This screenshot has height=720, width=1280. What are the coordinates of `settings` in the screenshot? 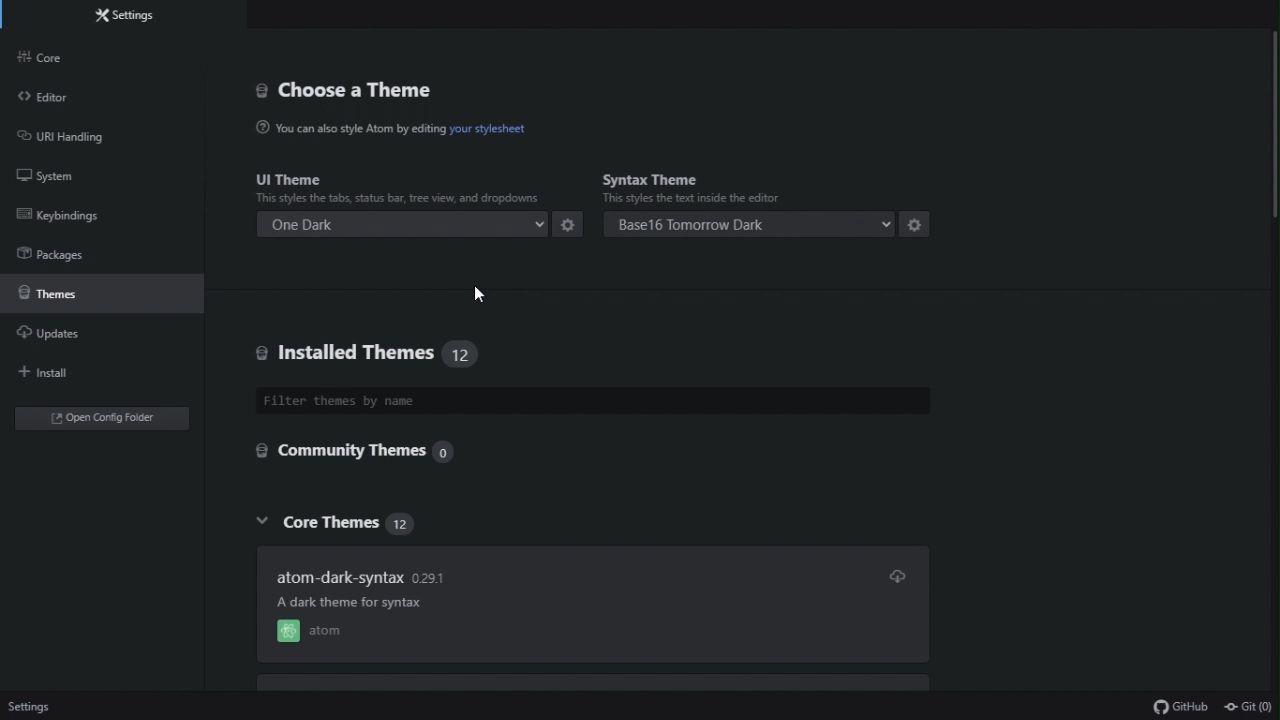 It's located at (572, 227).